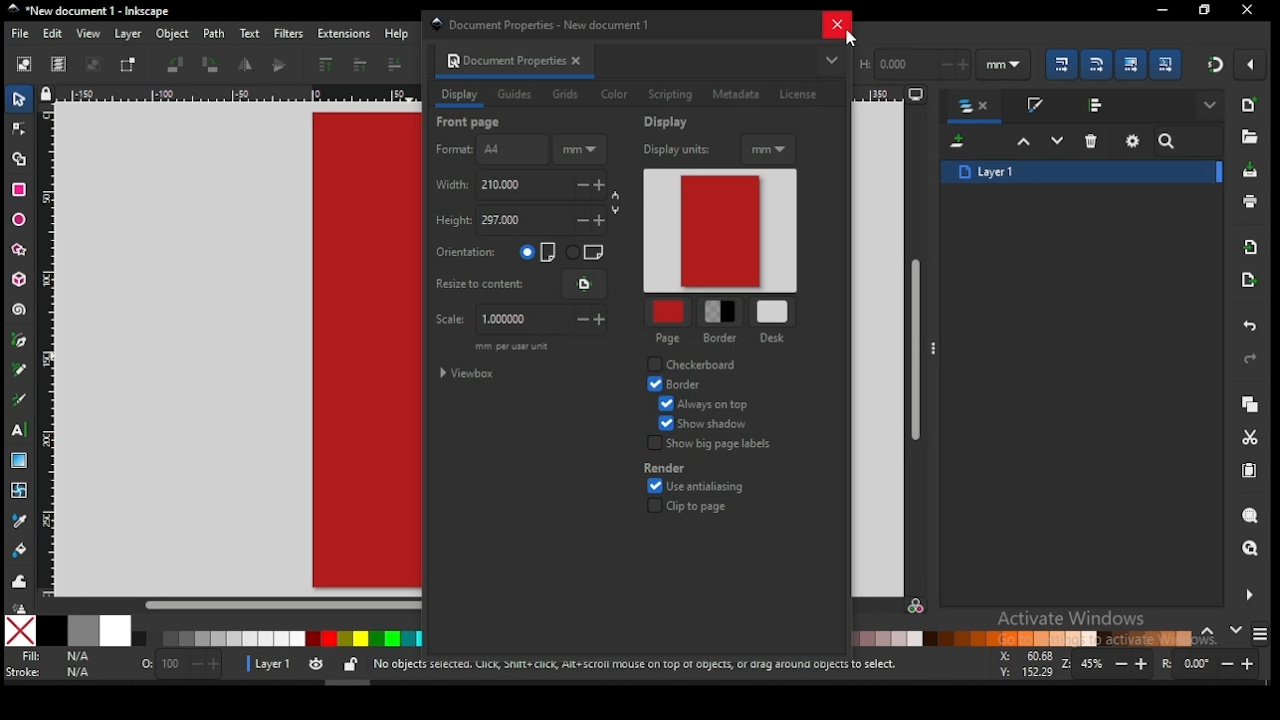  I want to click on render, so click(709, 444).